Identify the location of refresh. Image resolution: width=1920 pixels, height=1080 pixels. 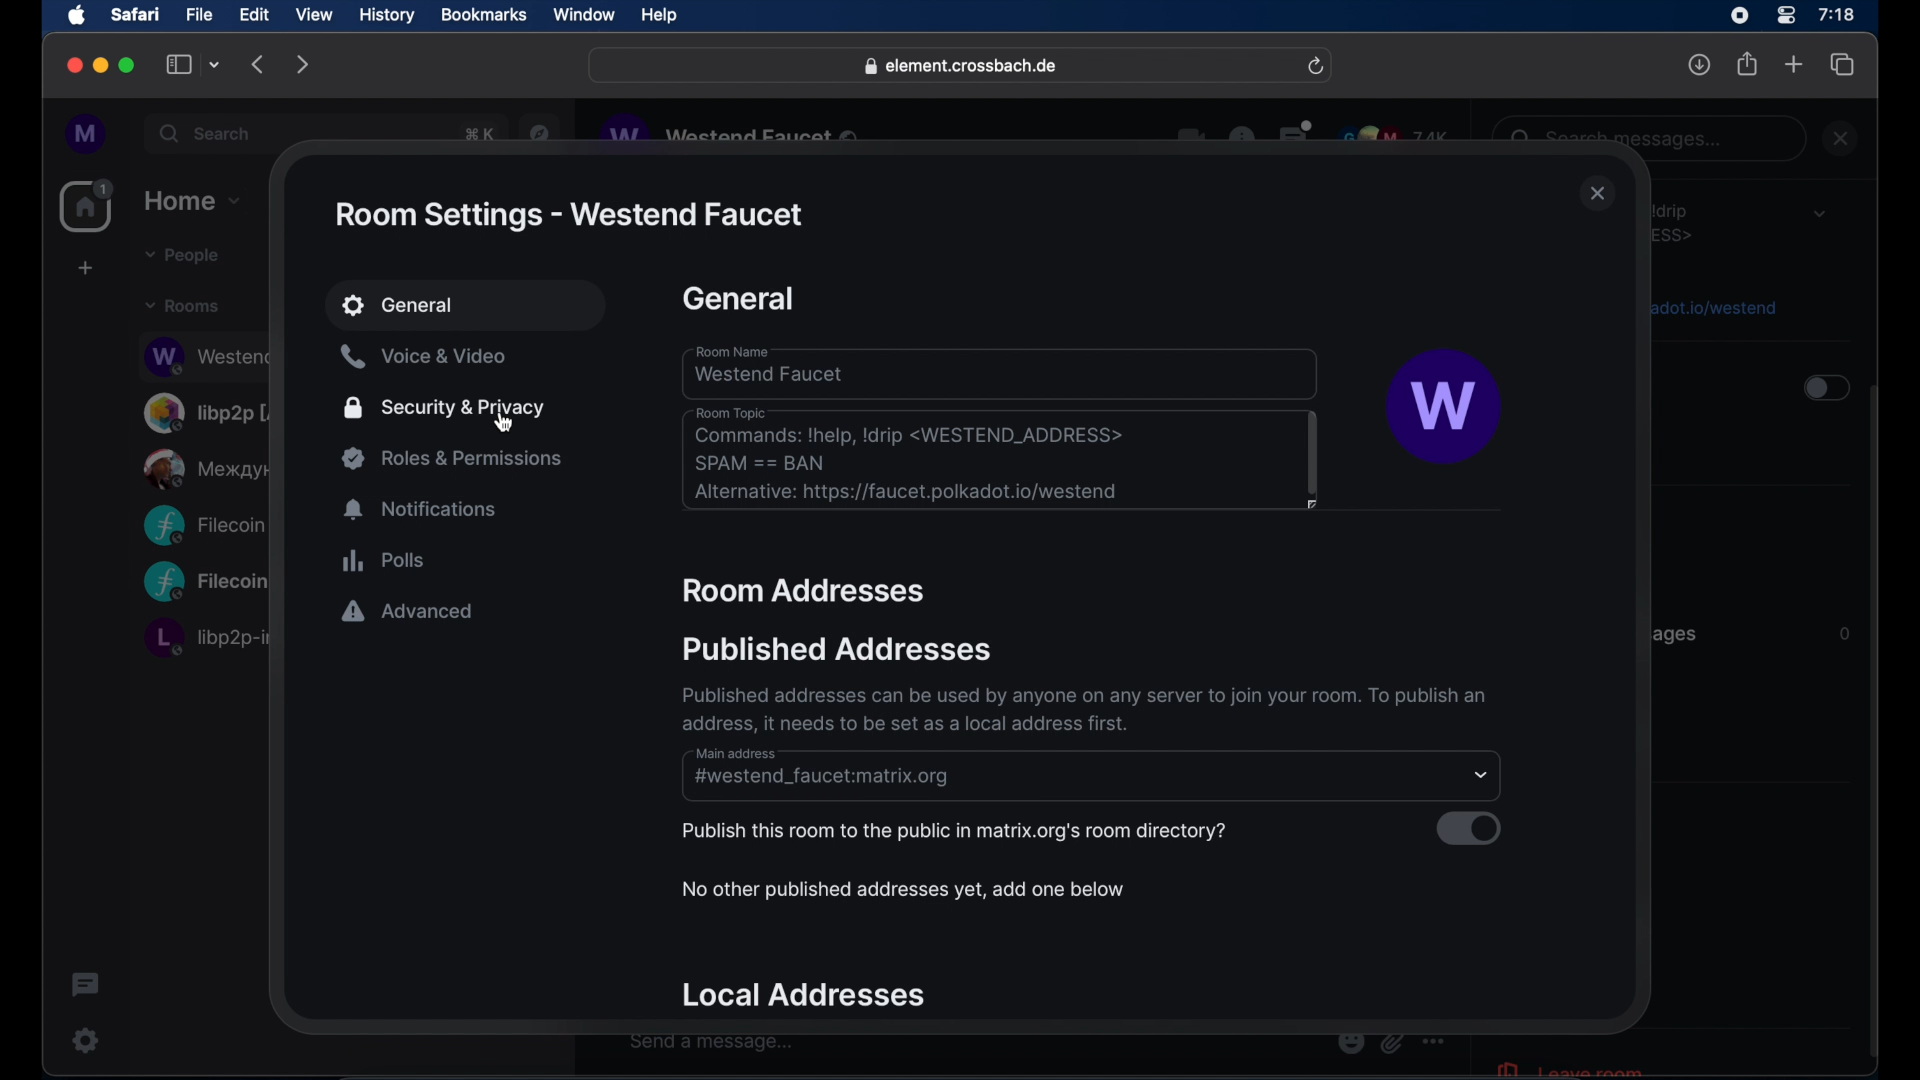
(1315, 67).